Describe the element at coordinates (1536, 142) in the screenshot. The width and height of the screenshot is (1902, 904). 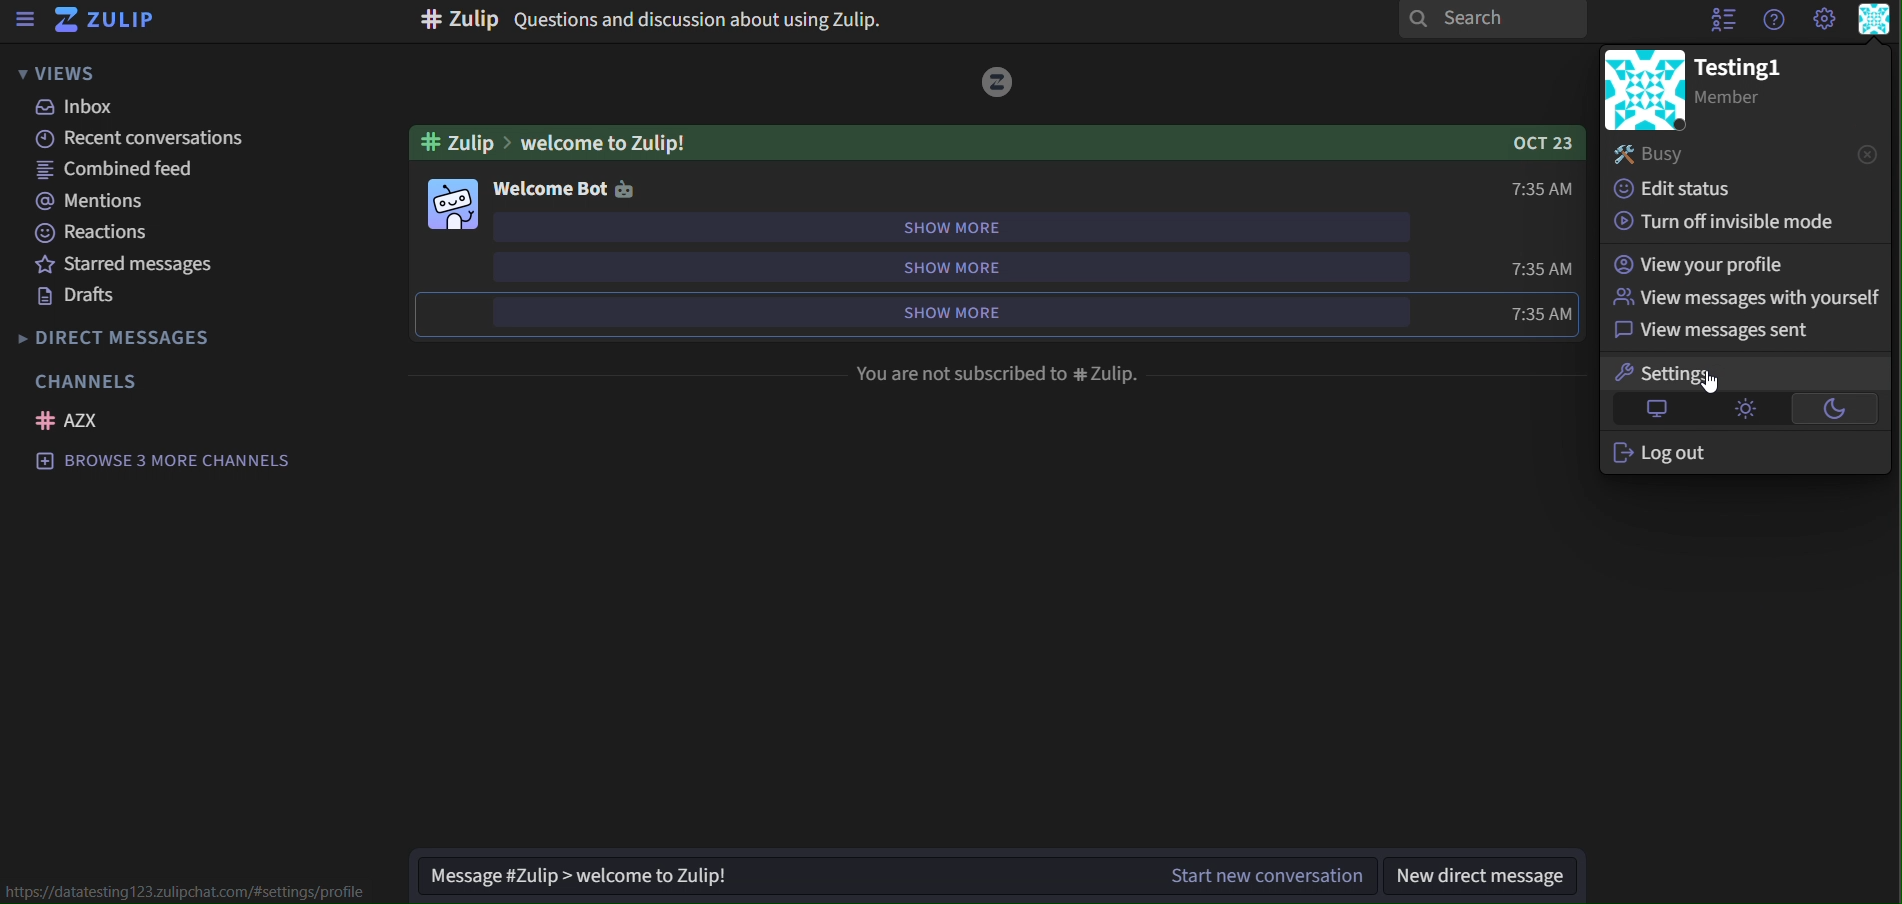
I see `OCT 23` at that location.